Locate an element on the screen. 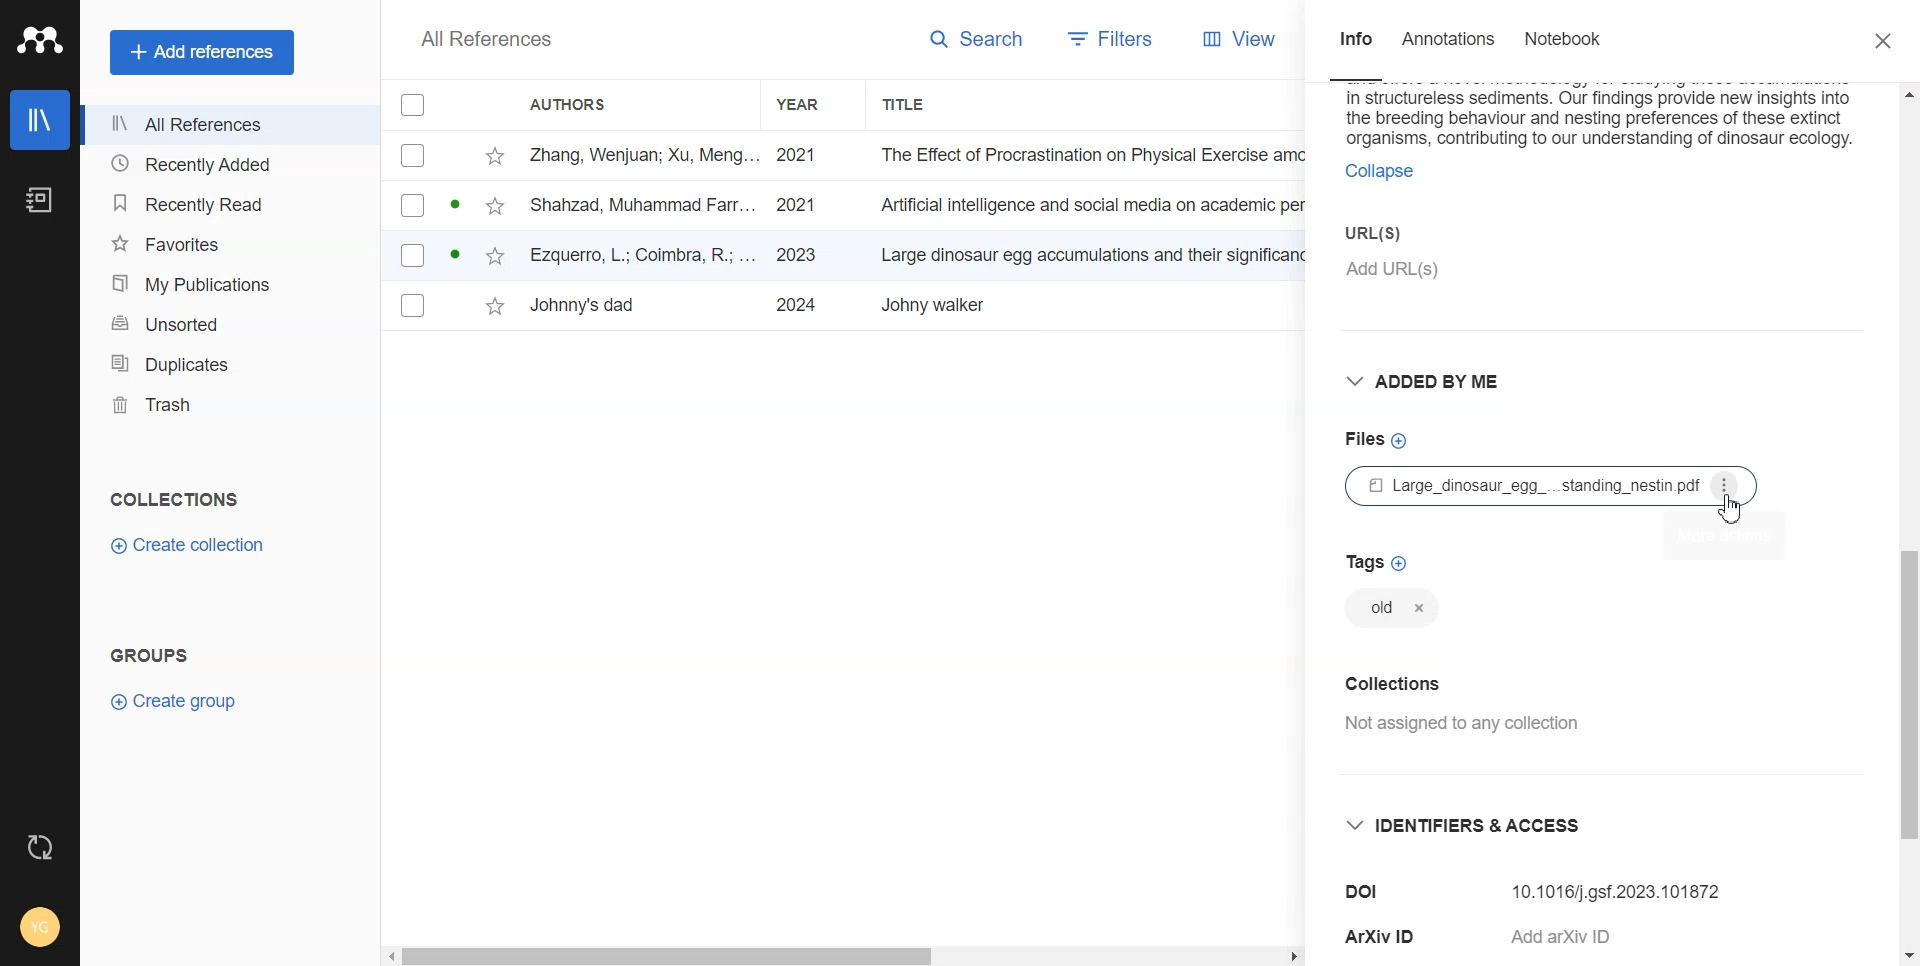 The width and height of the screenshot is (1920, 966). Hide/Show Identifiers & Access is located at coordinates (1475, 824).